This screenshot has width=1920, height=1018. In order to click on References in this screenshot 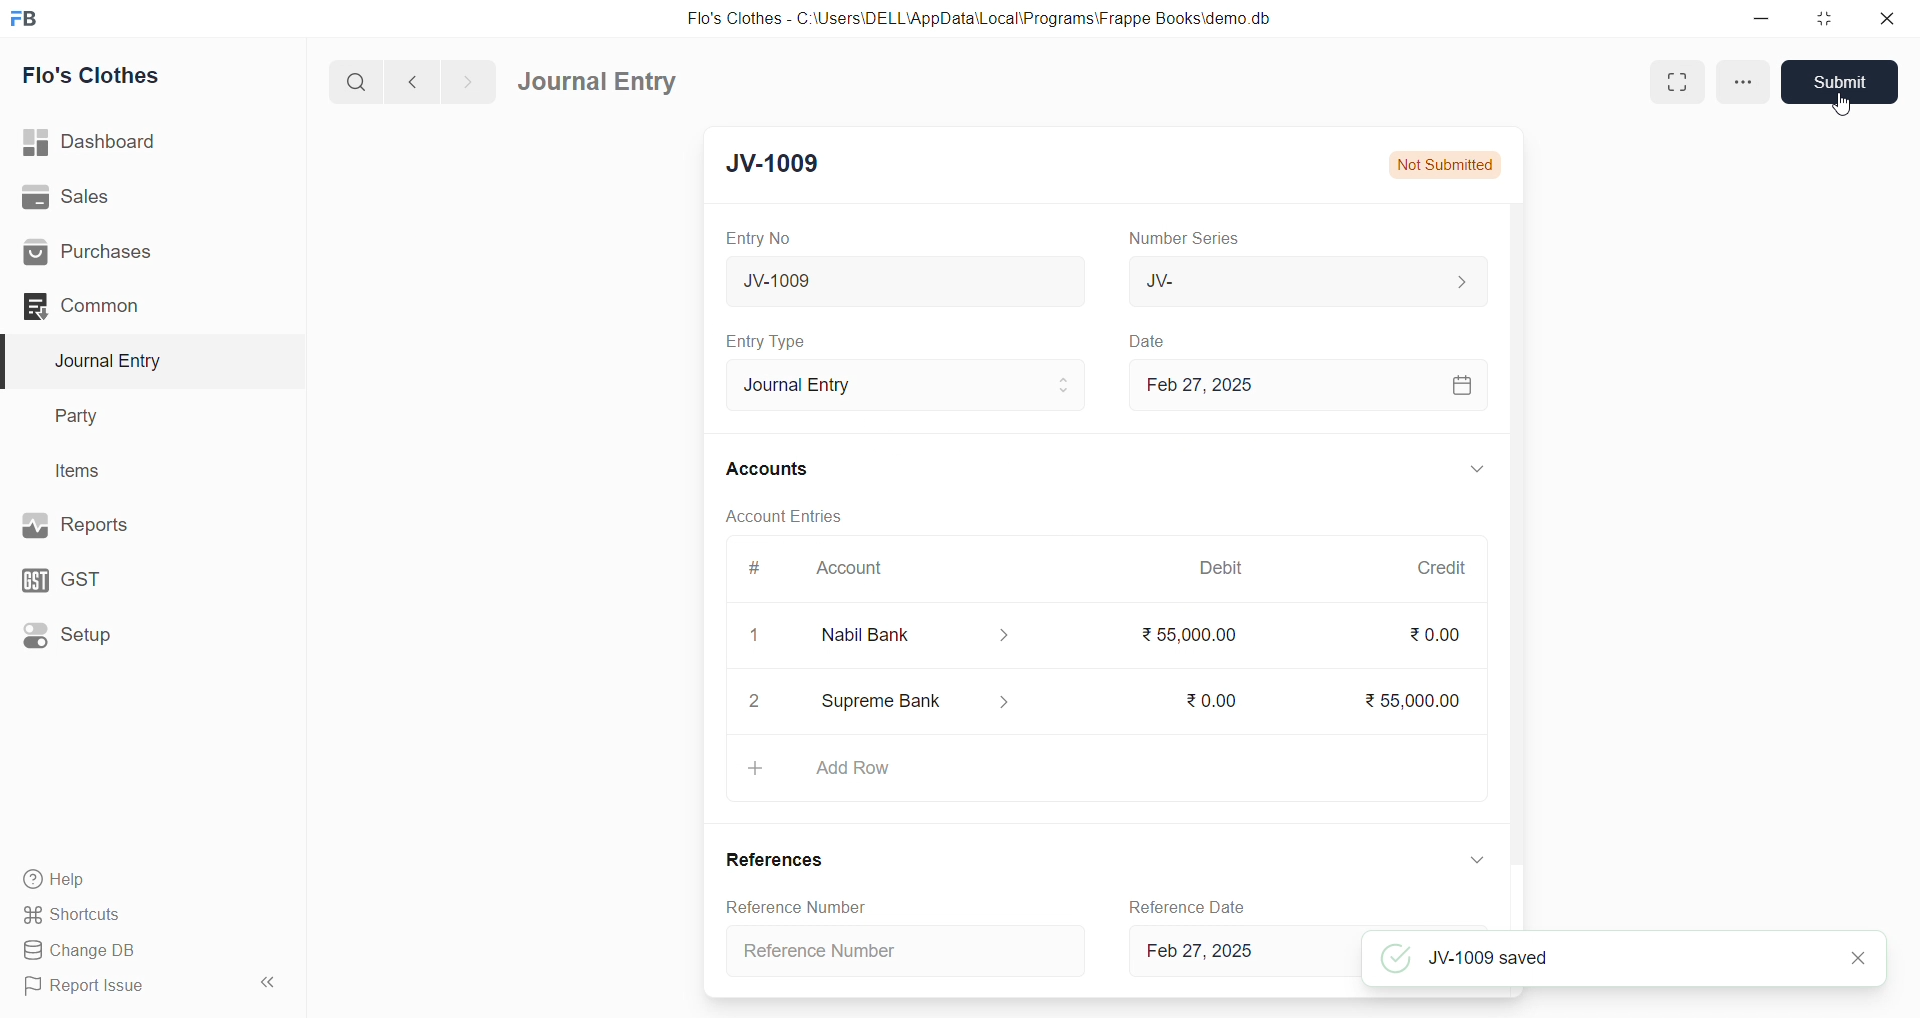, I will do `click(776, 857)`.